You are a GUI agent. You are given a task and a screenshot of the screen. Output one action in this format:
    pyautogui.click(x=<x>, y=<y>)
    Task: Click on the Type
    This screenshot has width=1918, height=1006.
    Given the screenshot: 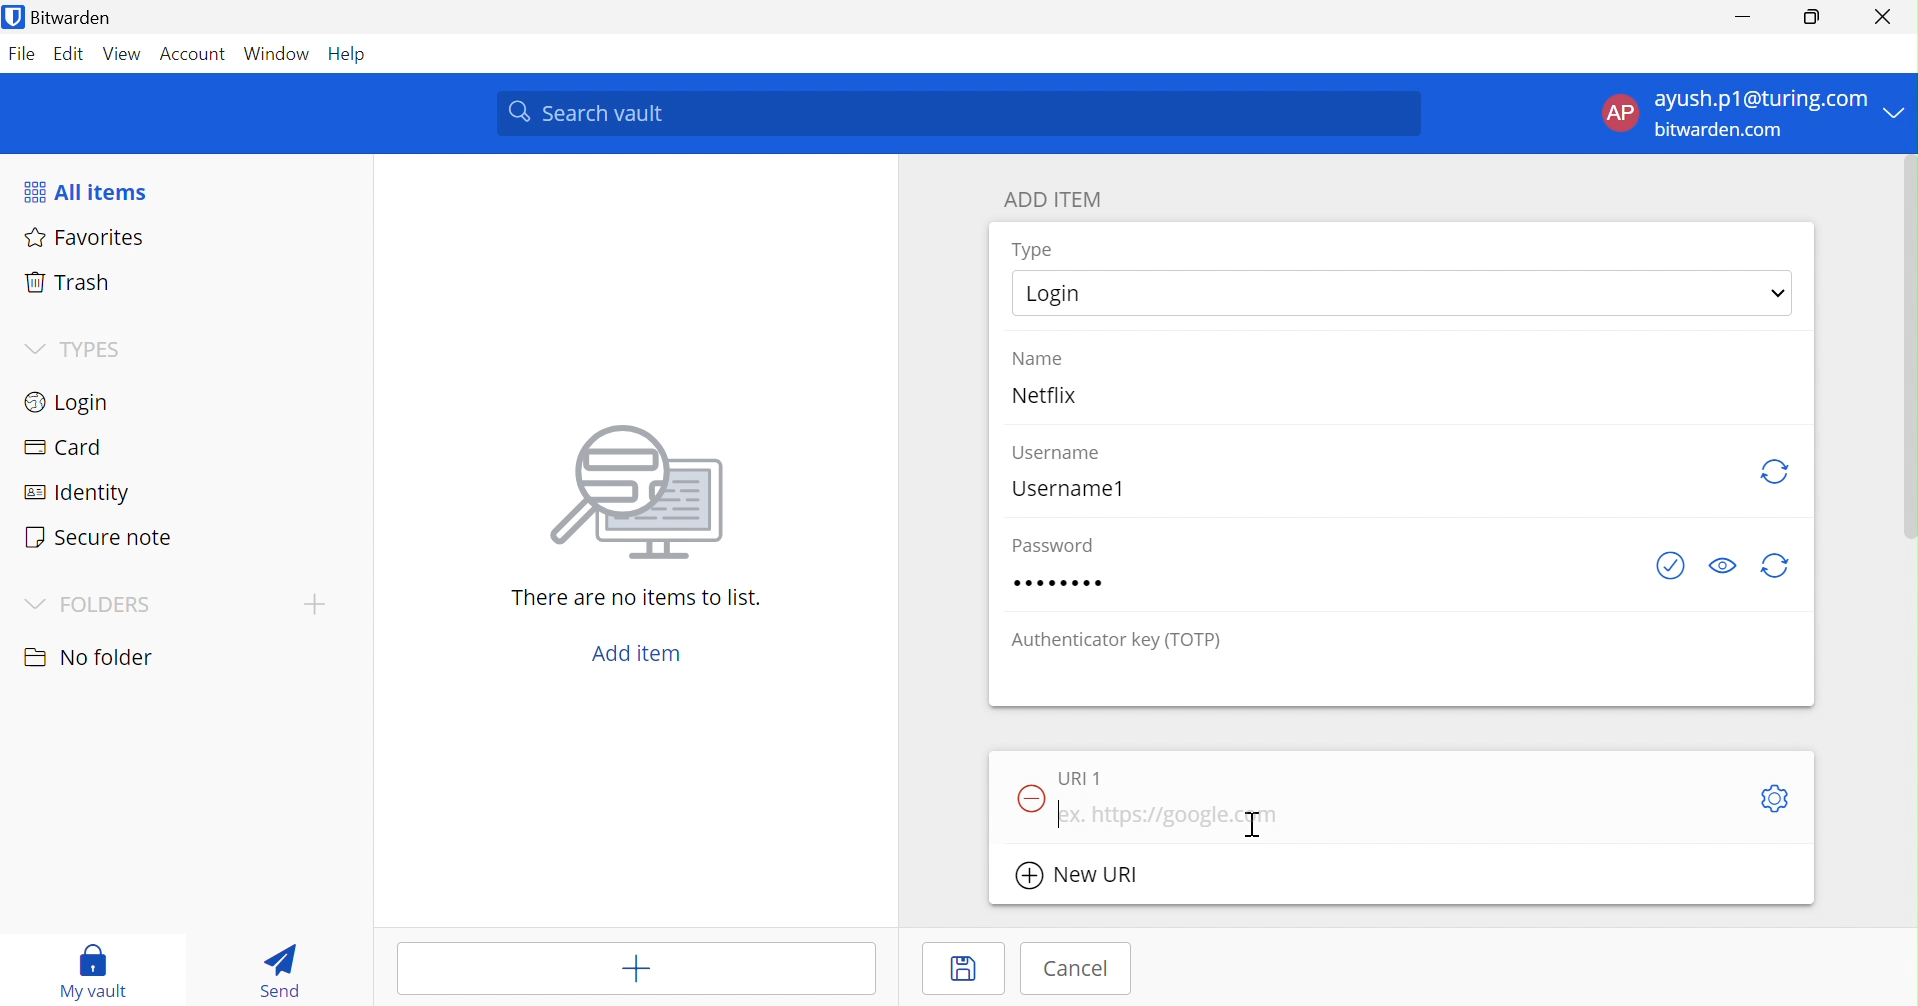 What is the action you would take?
    pyautogui.click(x=1031, y=249)
    